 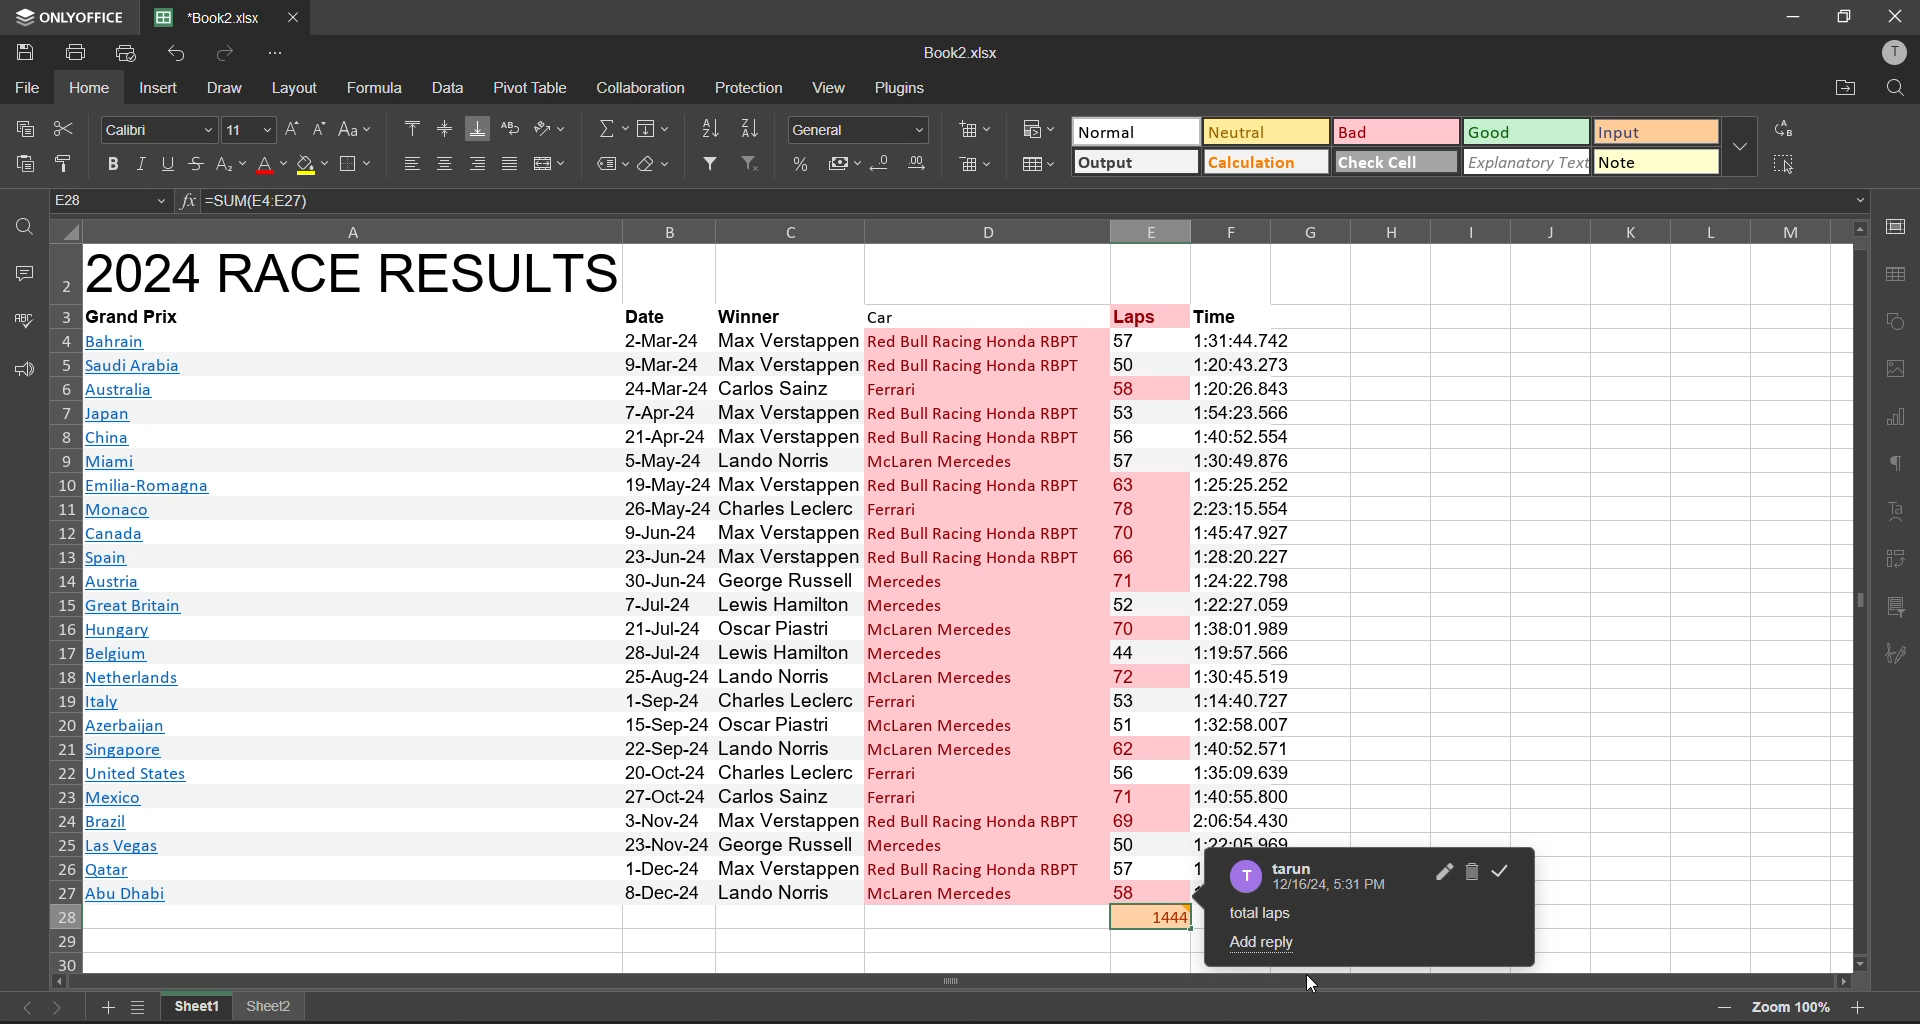 I want to click on redo, so click(x=228, y=51).